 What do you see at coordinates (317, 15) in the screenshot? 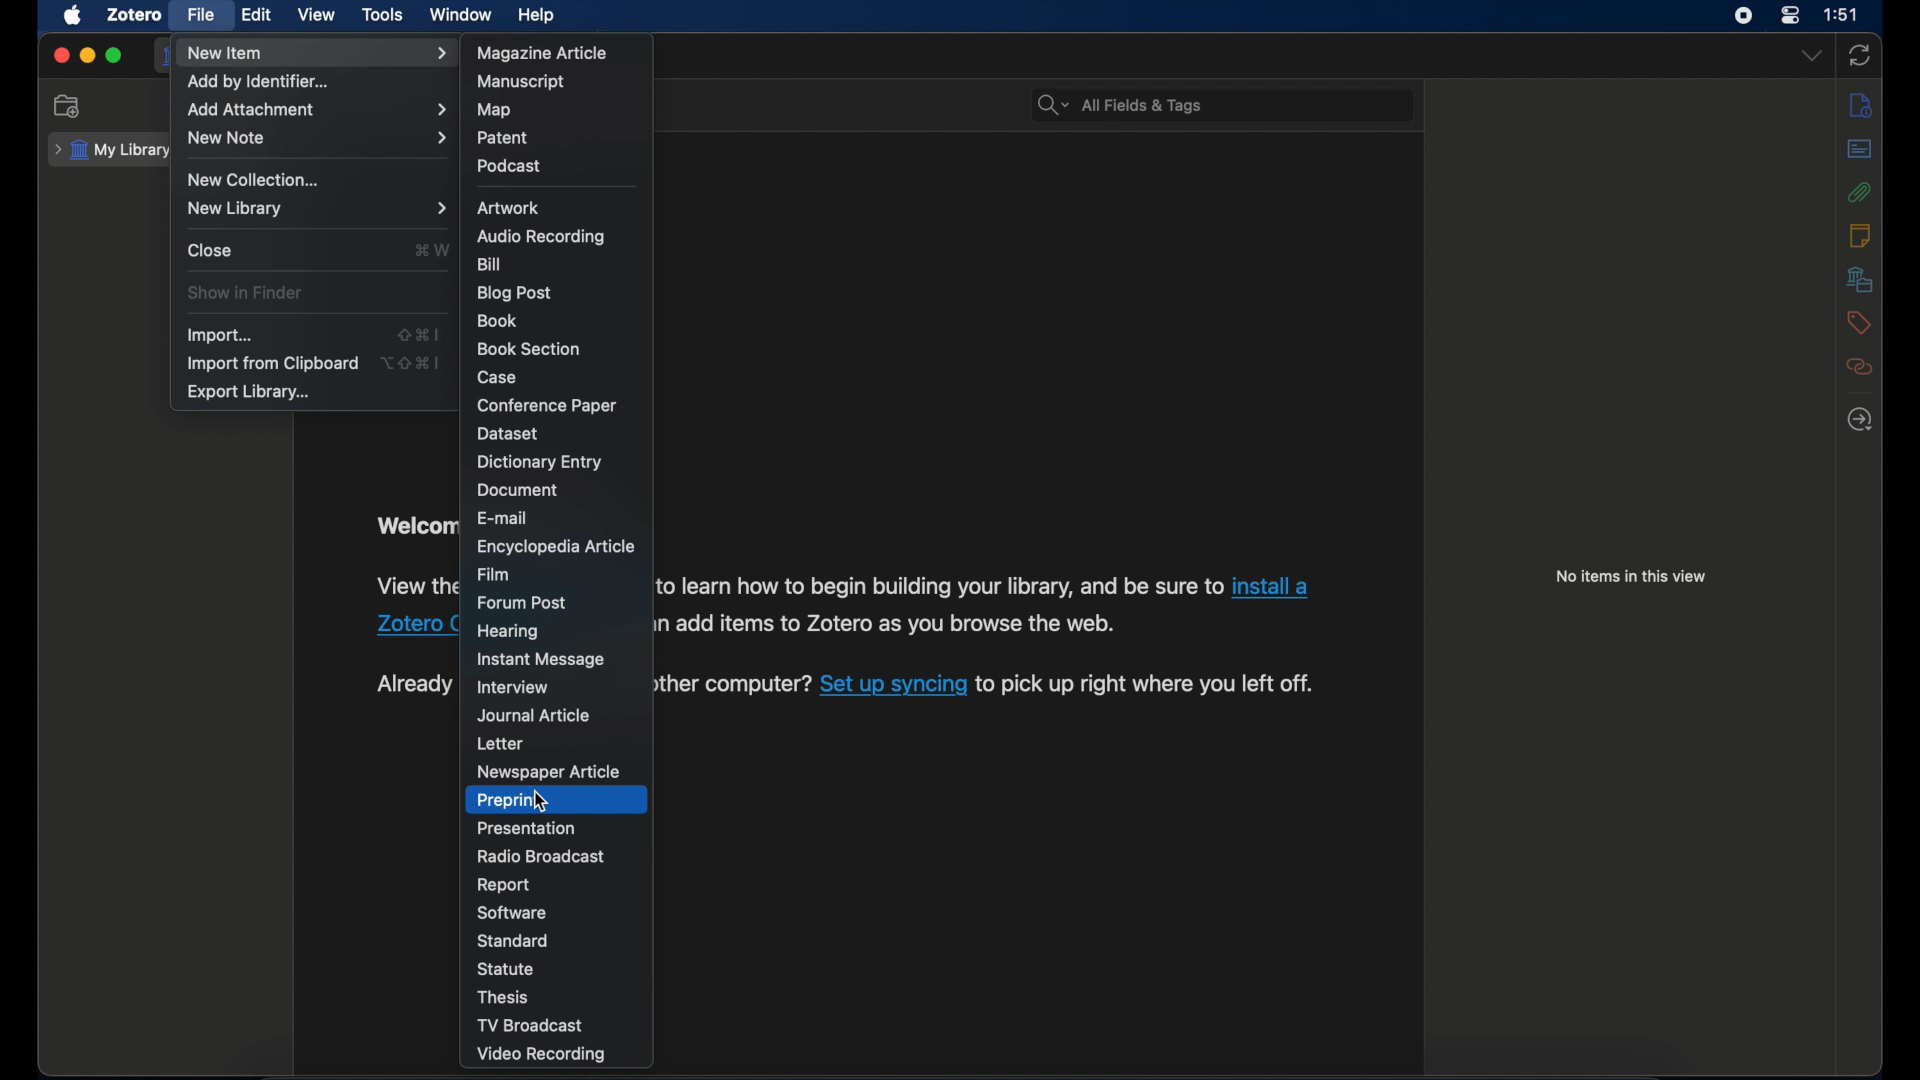
I see `view` at bounding box center [317, 15].